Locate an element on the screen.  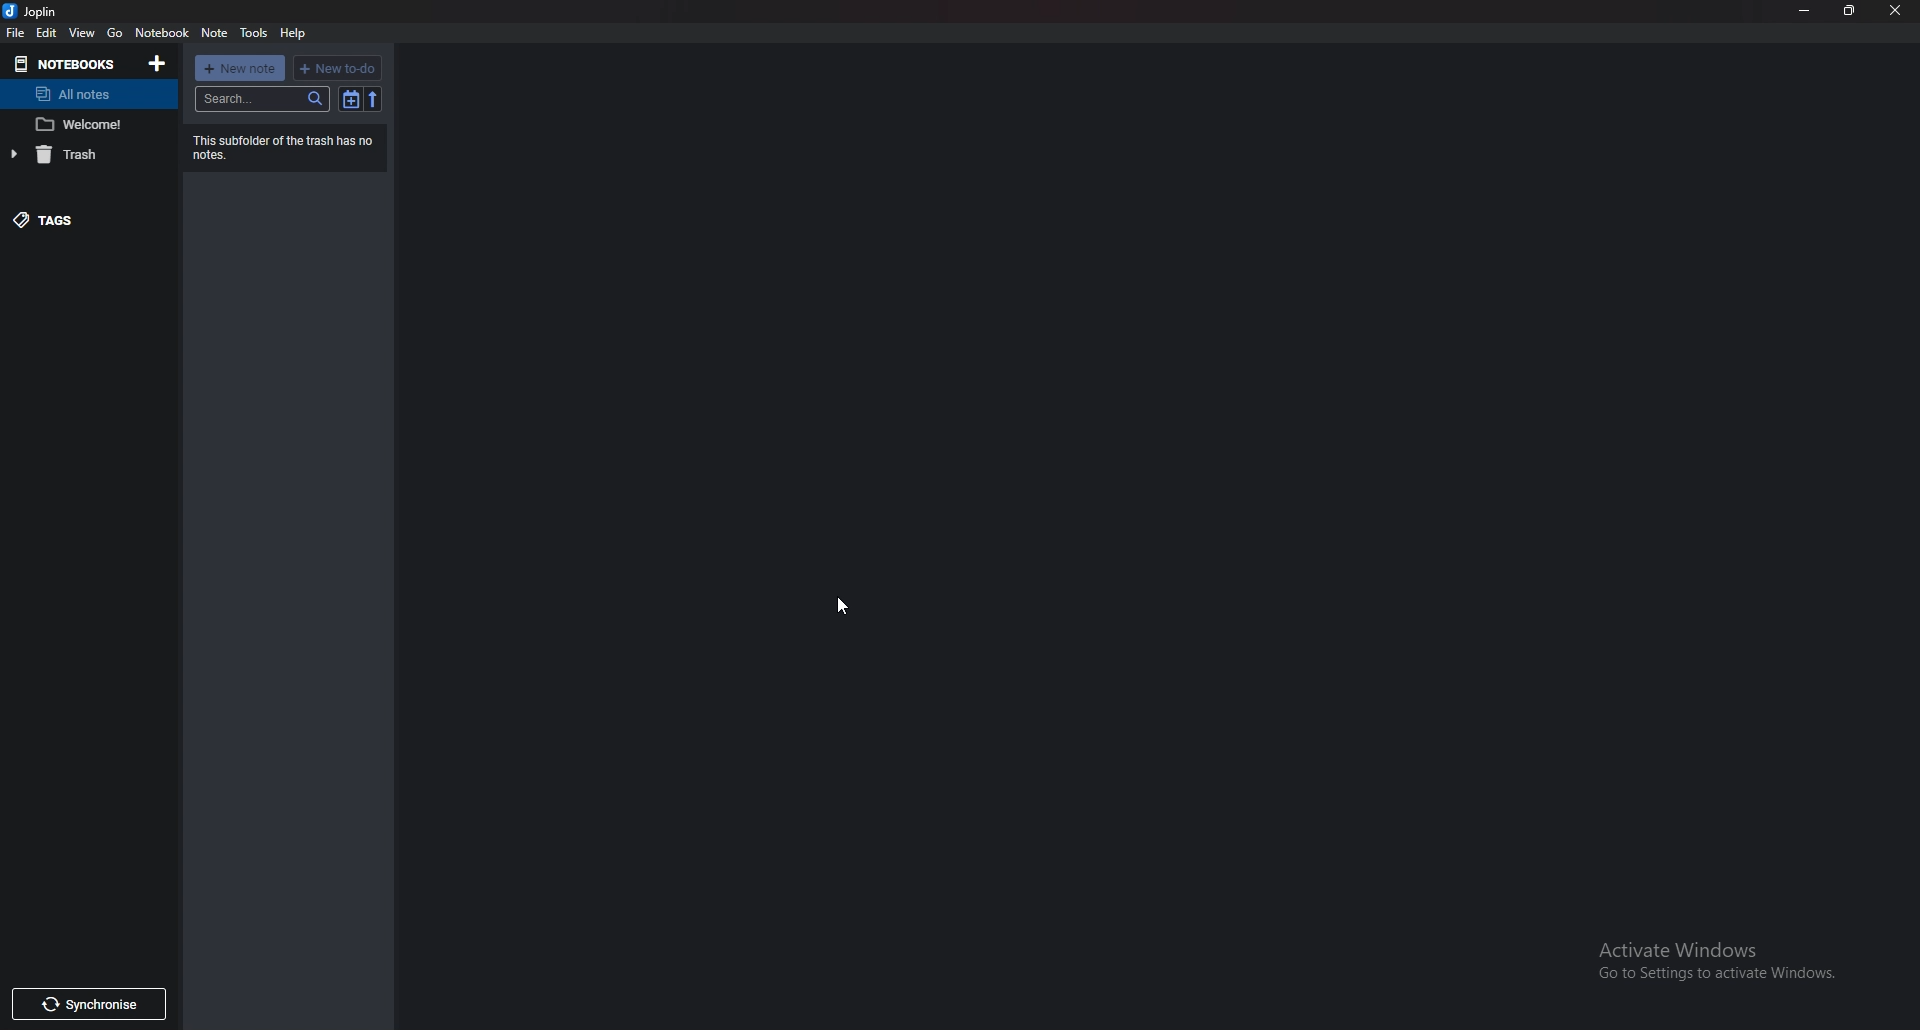
Info is located at coordinates (295, 148).